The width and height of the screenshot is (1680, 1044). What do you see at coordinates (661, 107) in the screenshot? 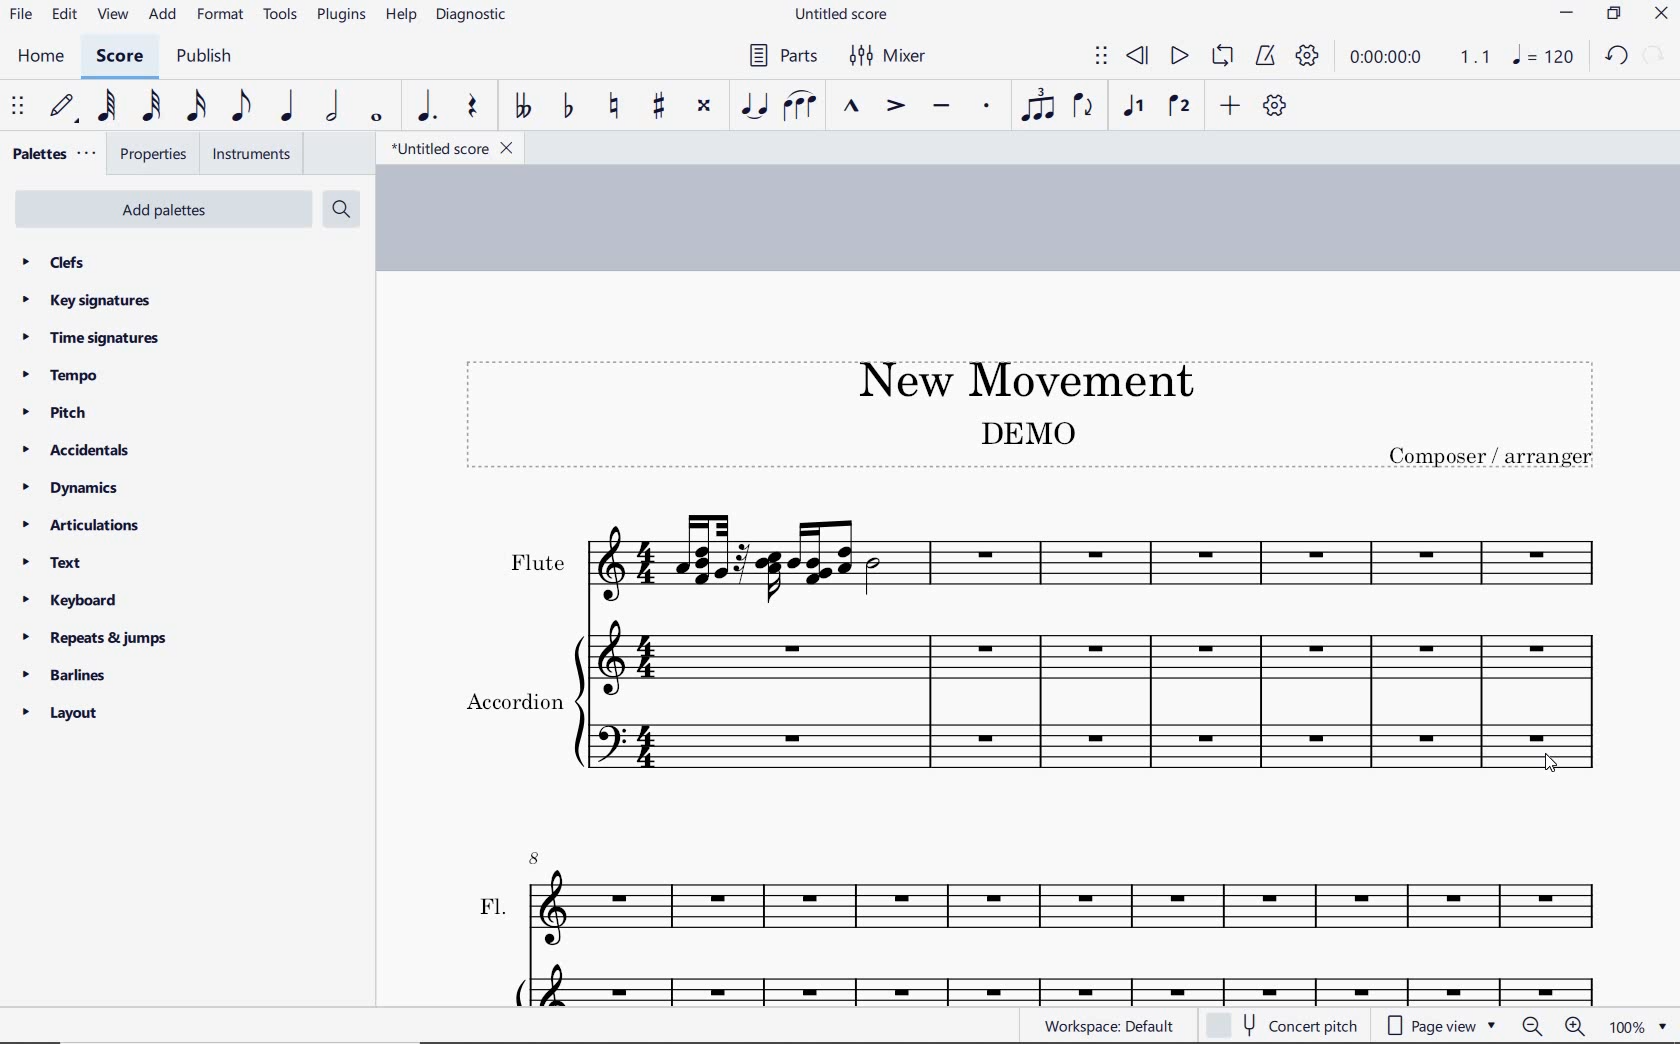
I see `toggle sharp` at bounding box center [661, 107].